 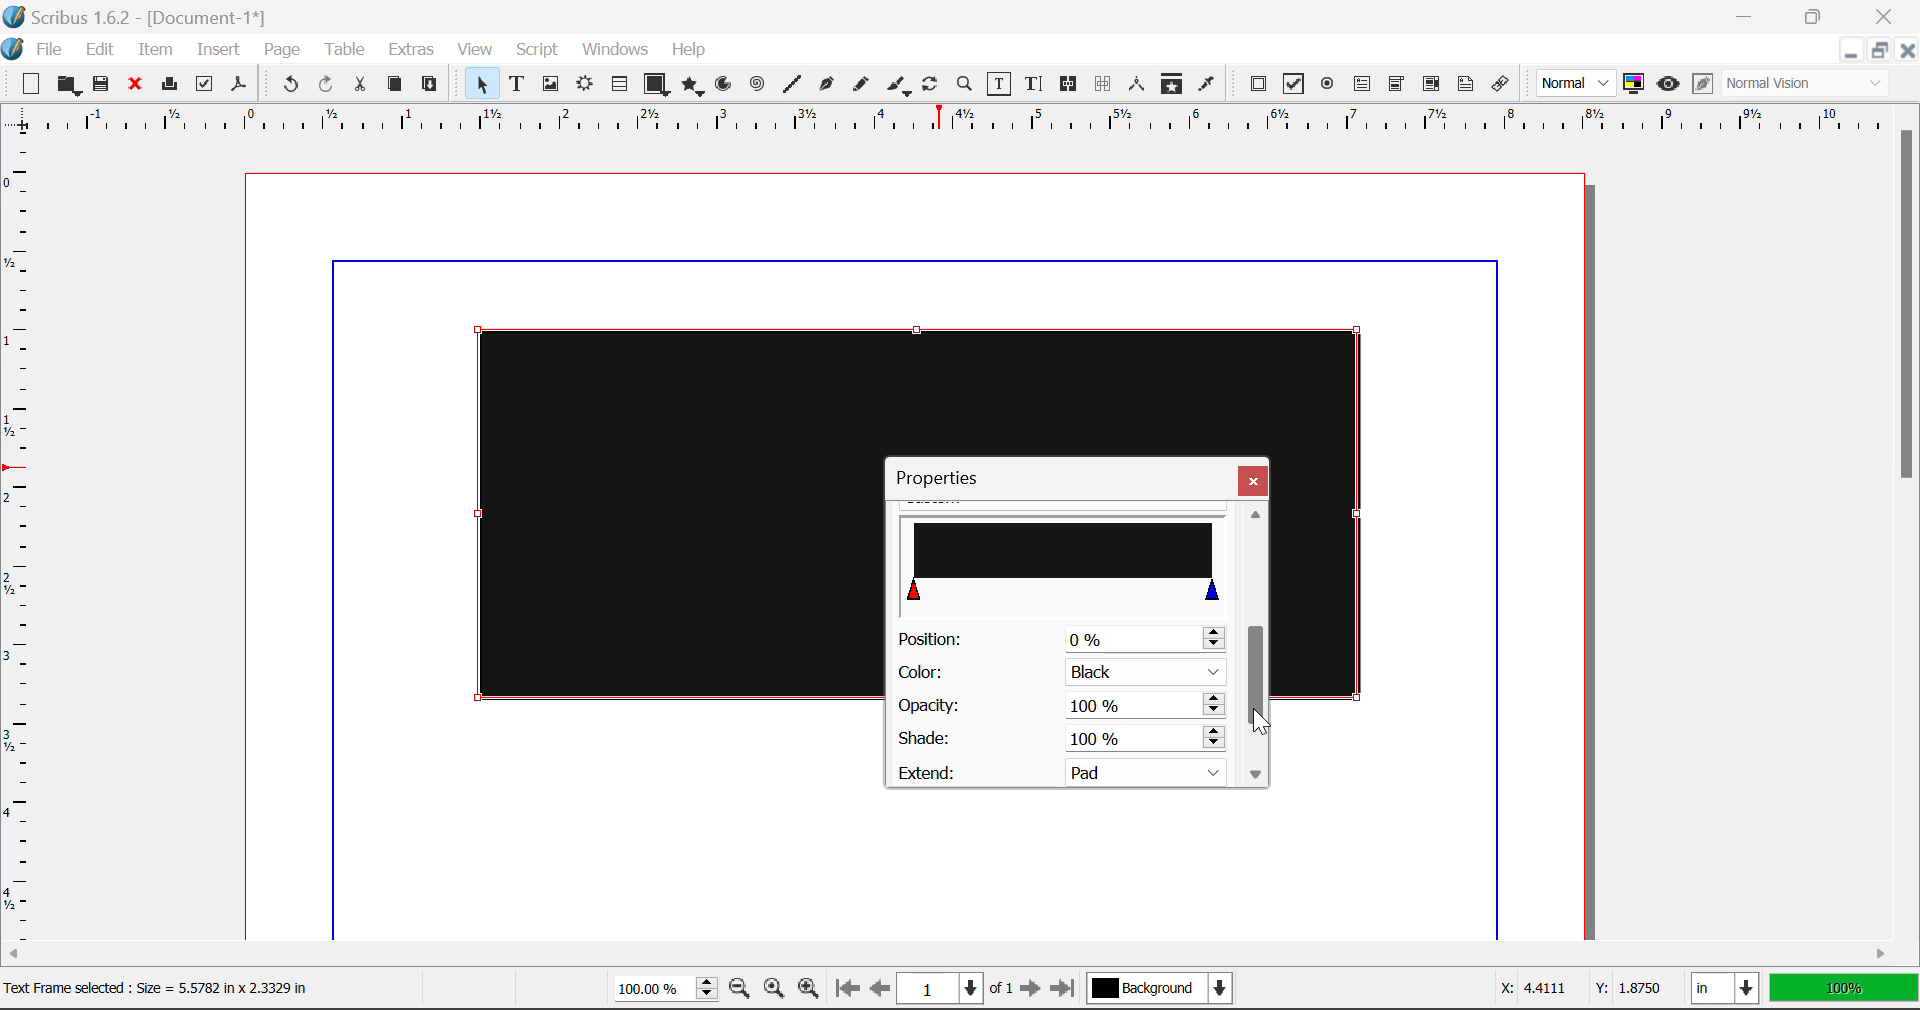 I want to click on Restore Down, so click(x=1747, y=14).